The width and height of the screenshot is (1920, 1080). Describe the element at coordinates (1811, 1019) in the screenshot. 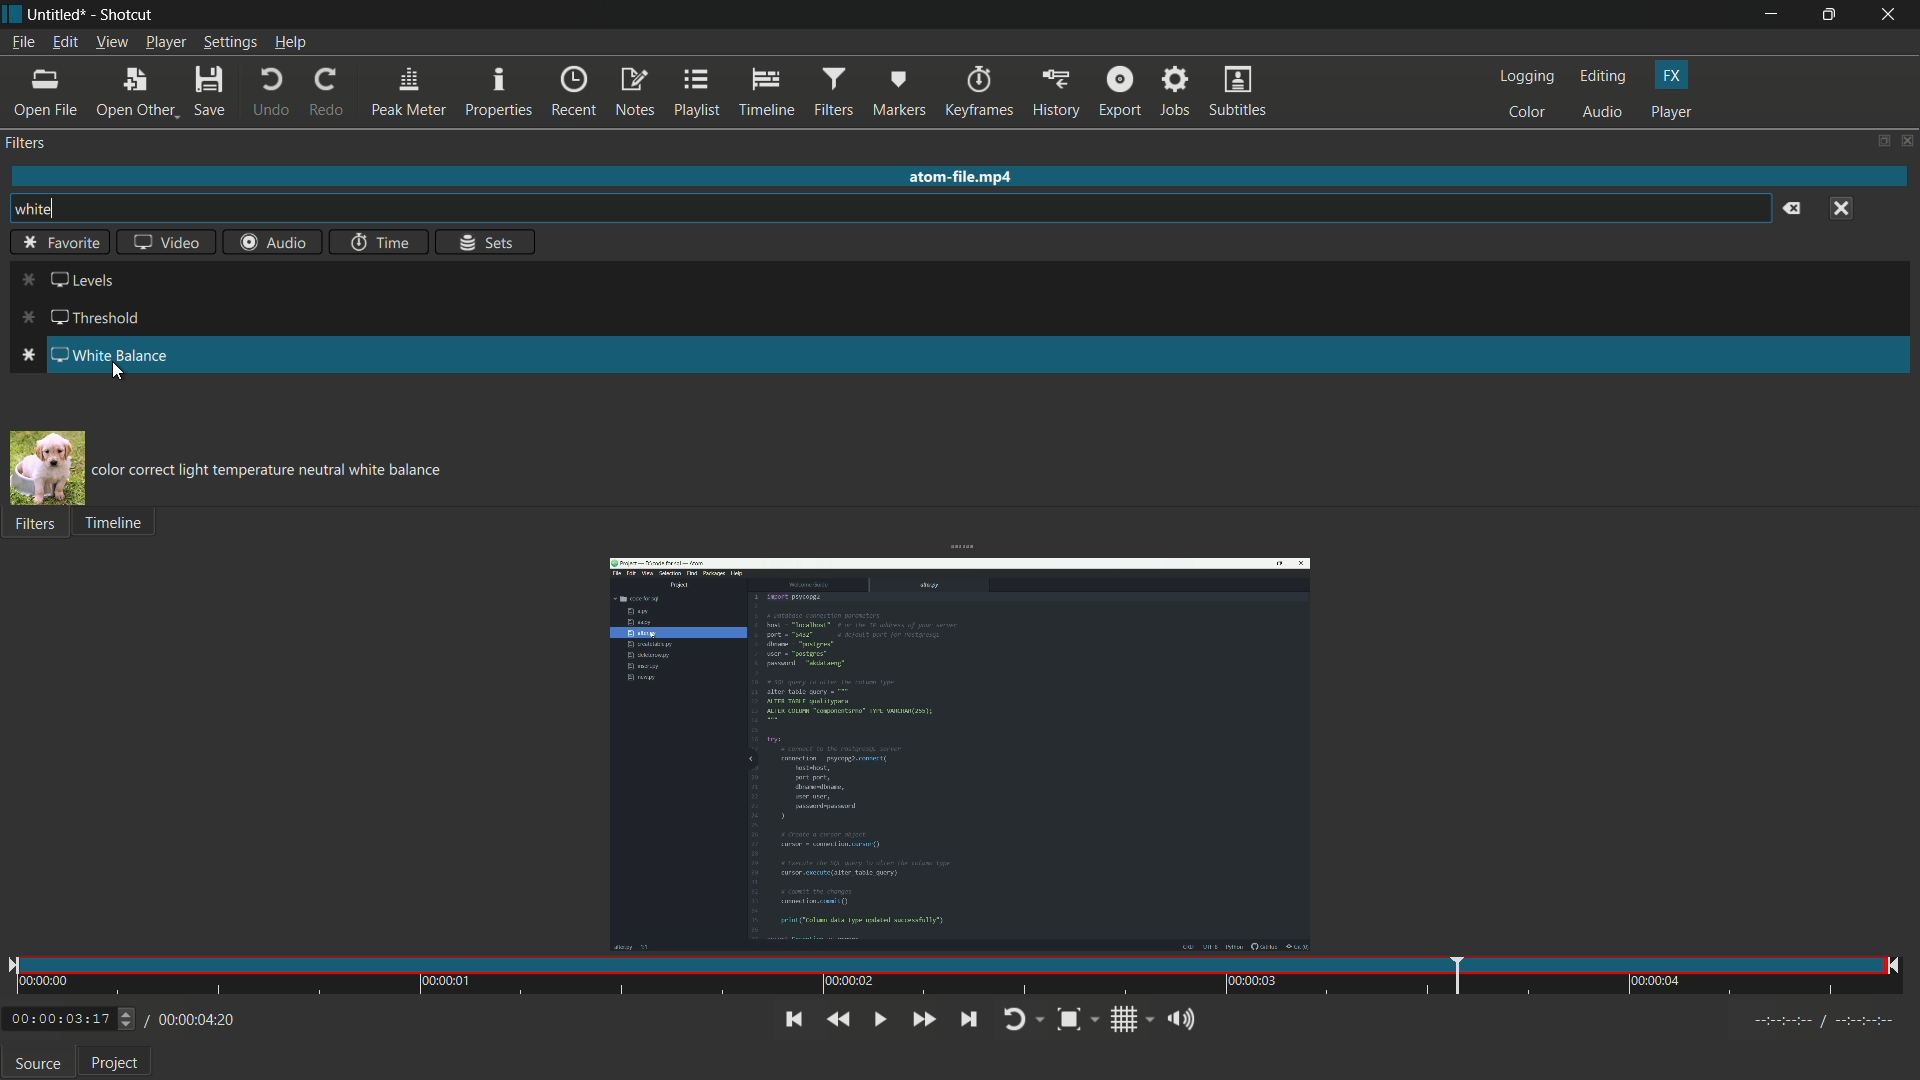

I see `Timecodes` at that location.